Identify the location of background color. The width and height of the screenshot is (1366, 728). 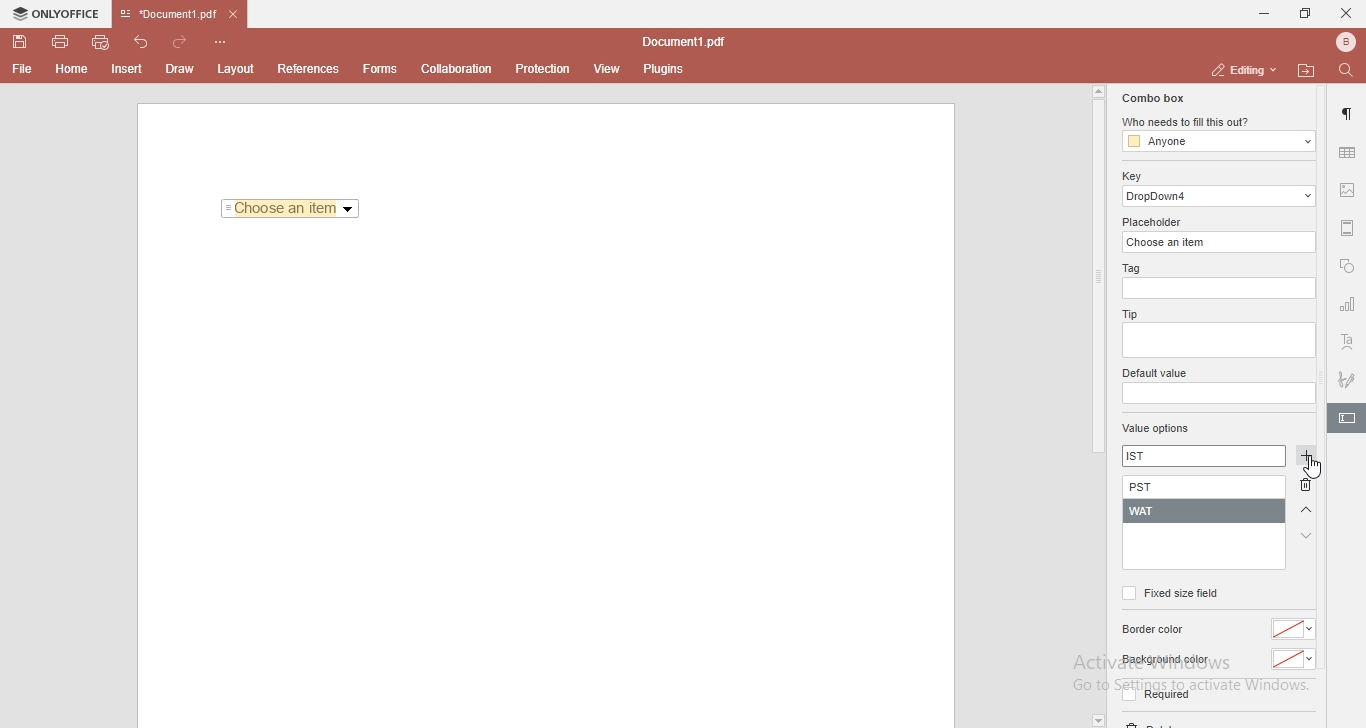
(1164, 660).